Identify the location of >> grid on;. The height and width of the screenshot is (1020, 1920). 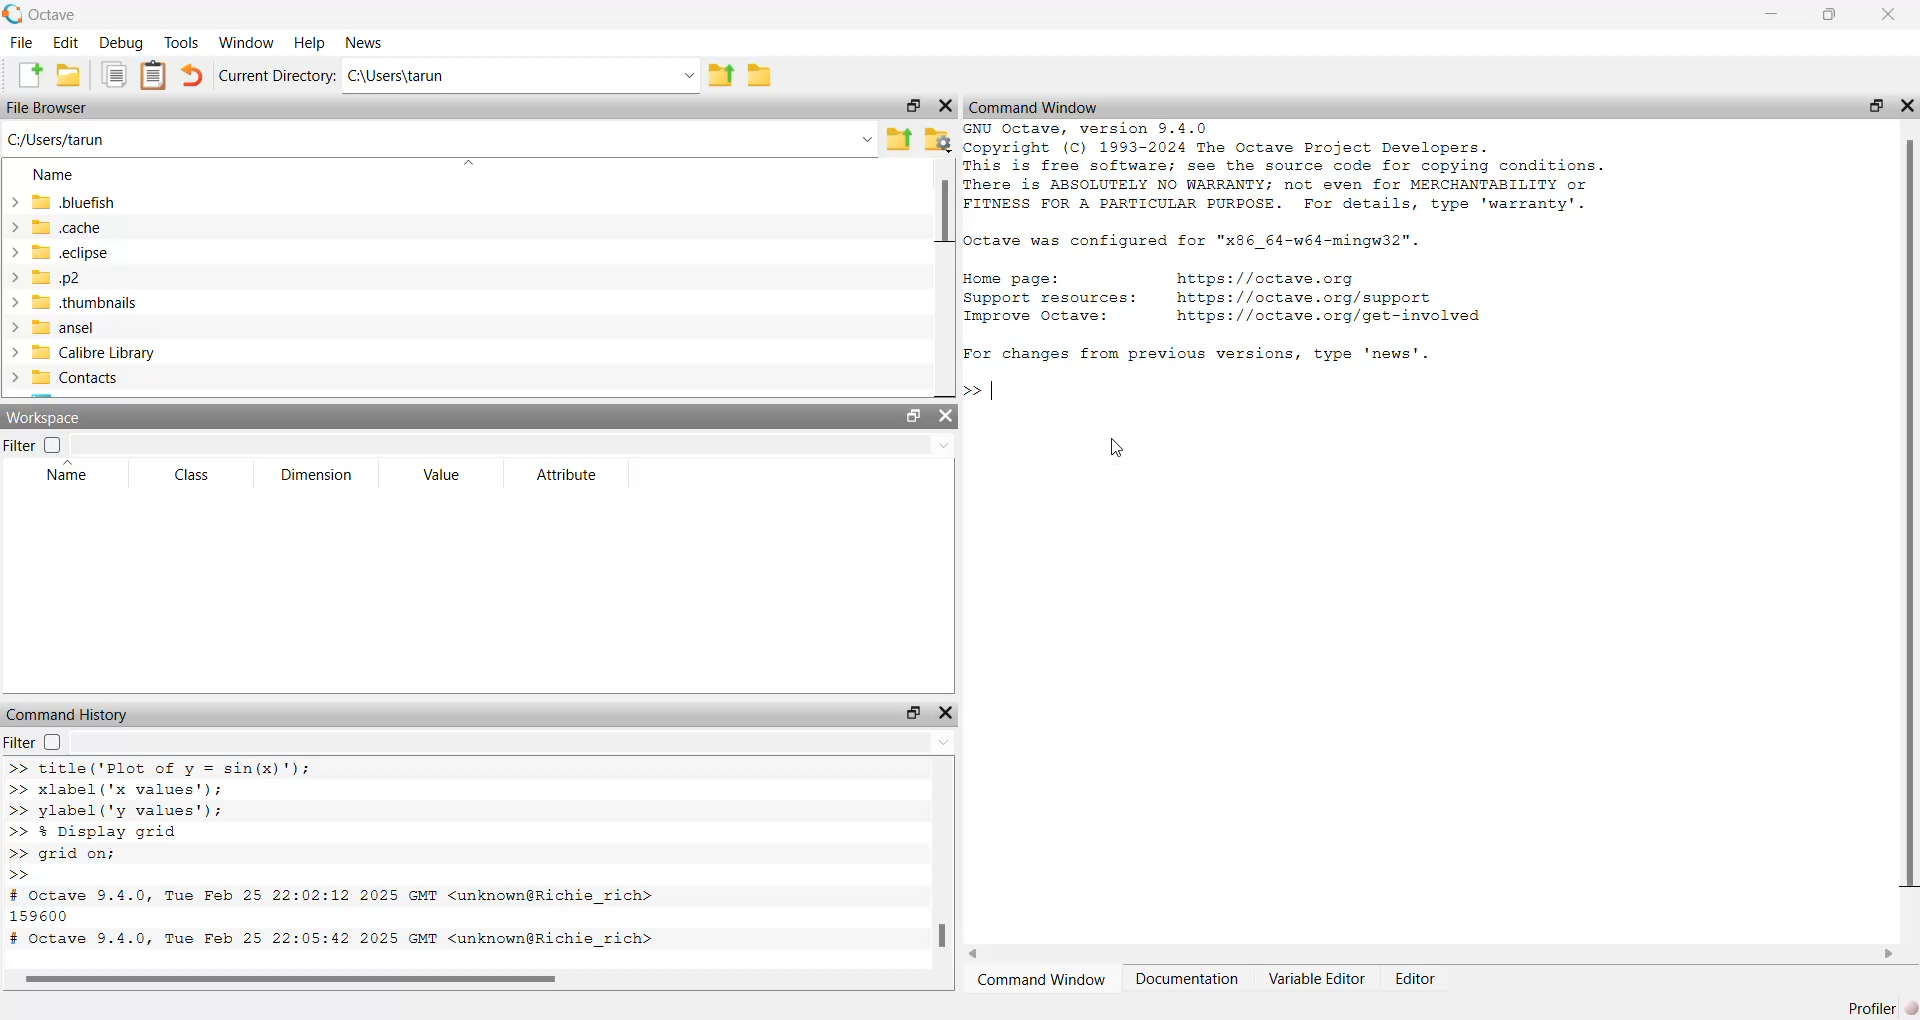
(62, 855).